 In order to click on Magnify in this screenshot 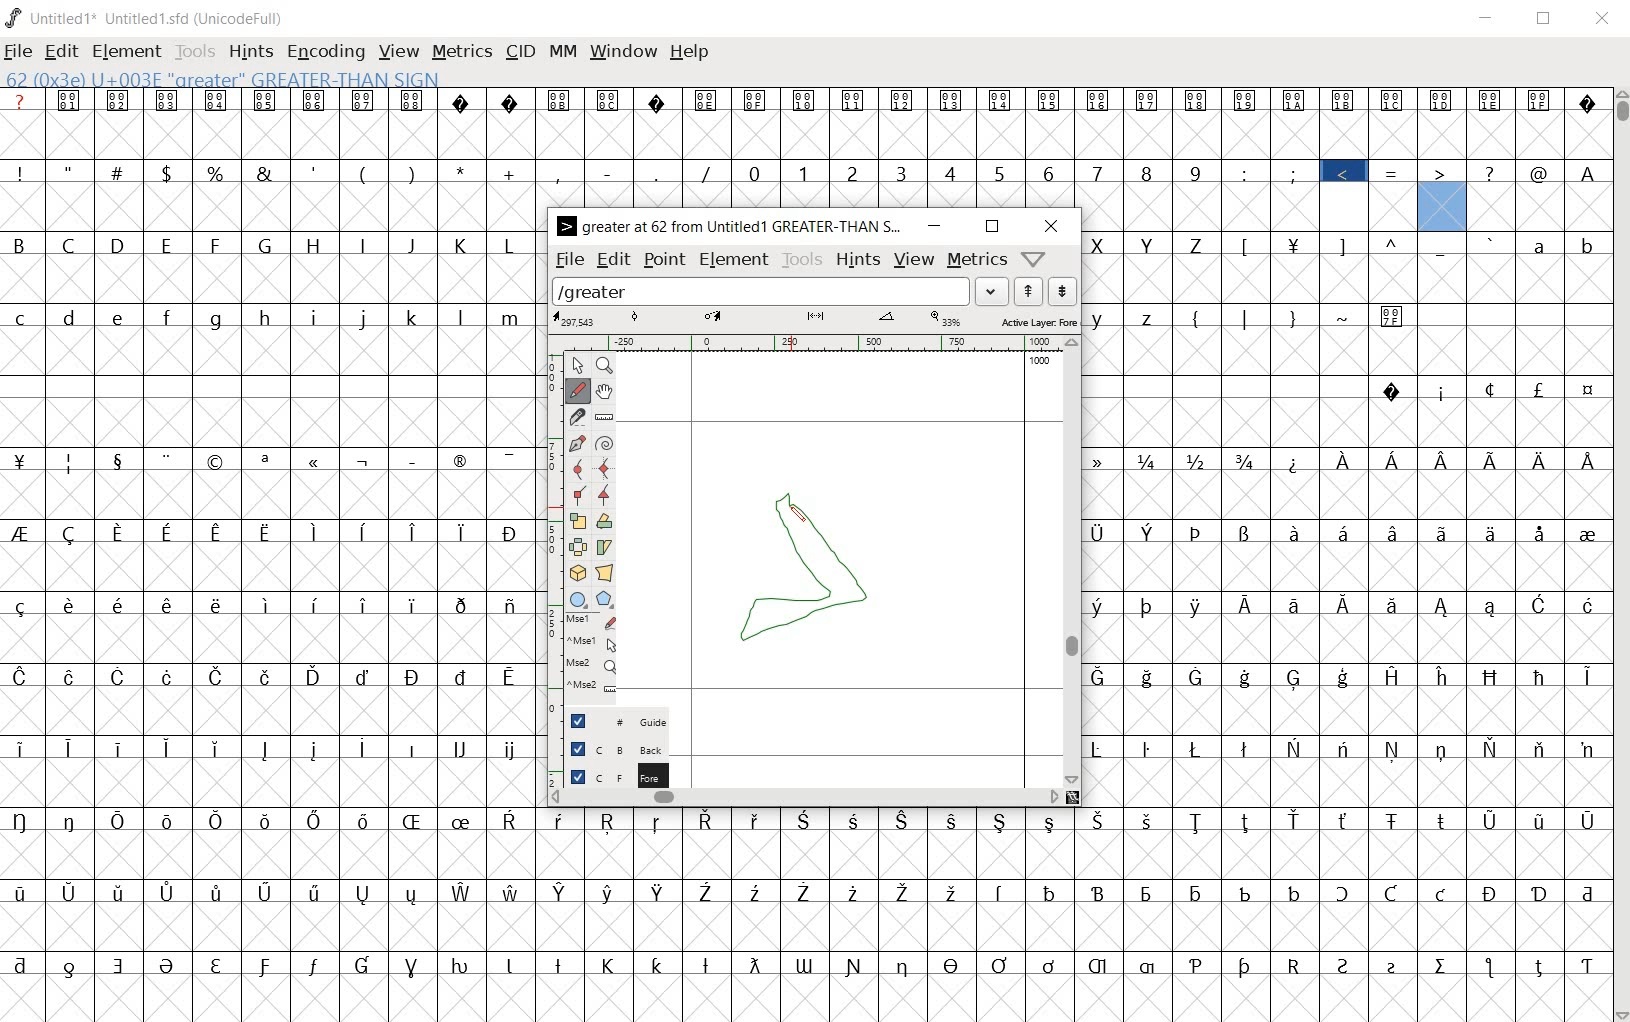, I will do `click(606, 367)`.